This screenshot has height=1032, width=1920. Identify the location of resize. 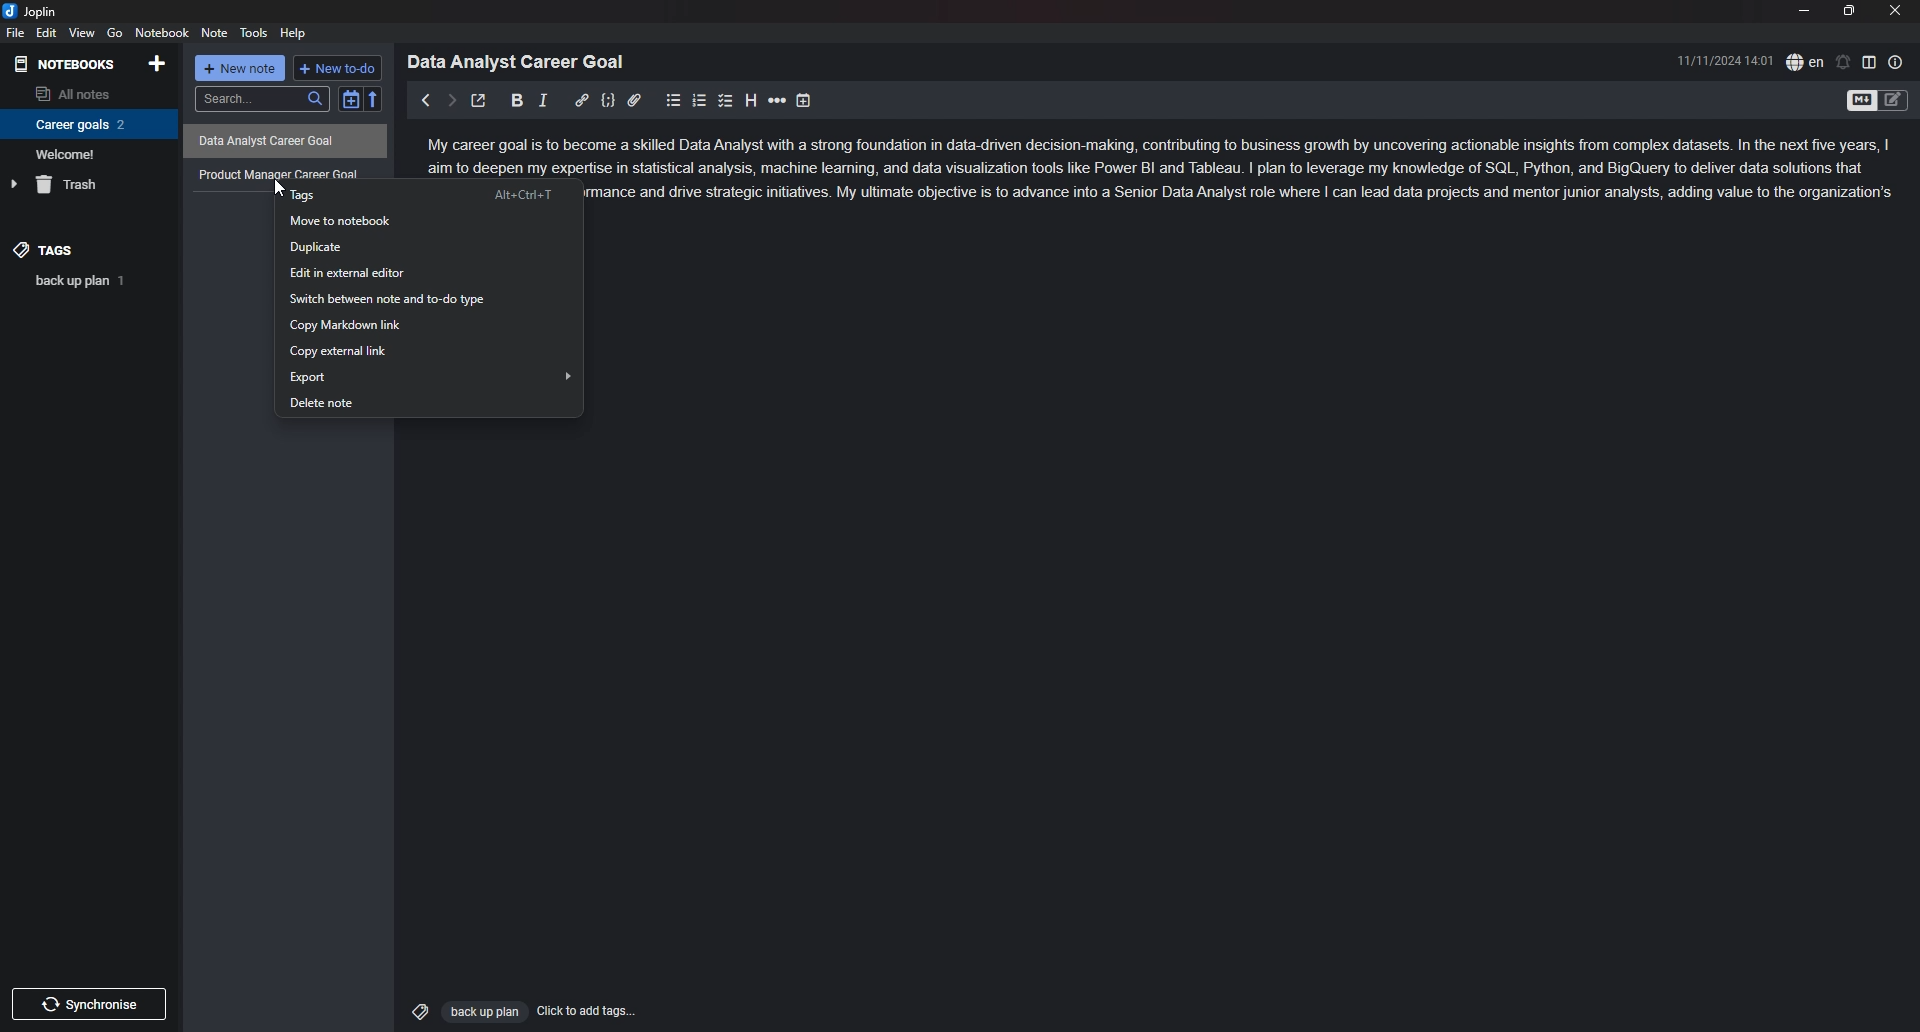
(1850, 10).